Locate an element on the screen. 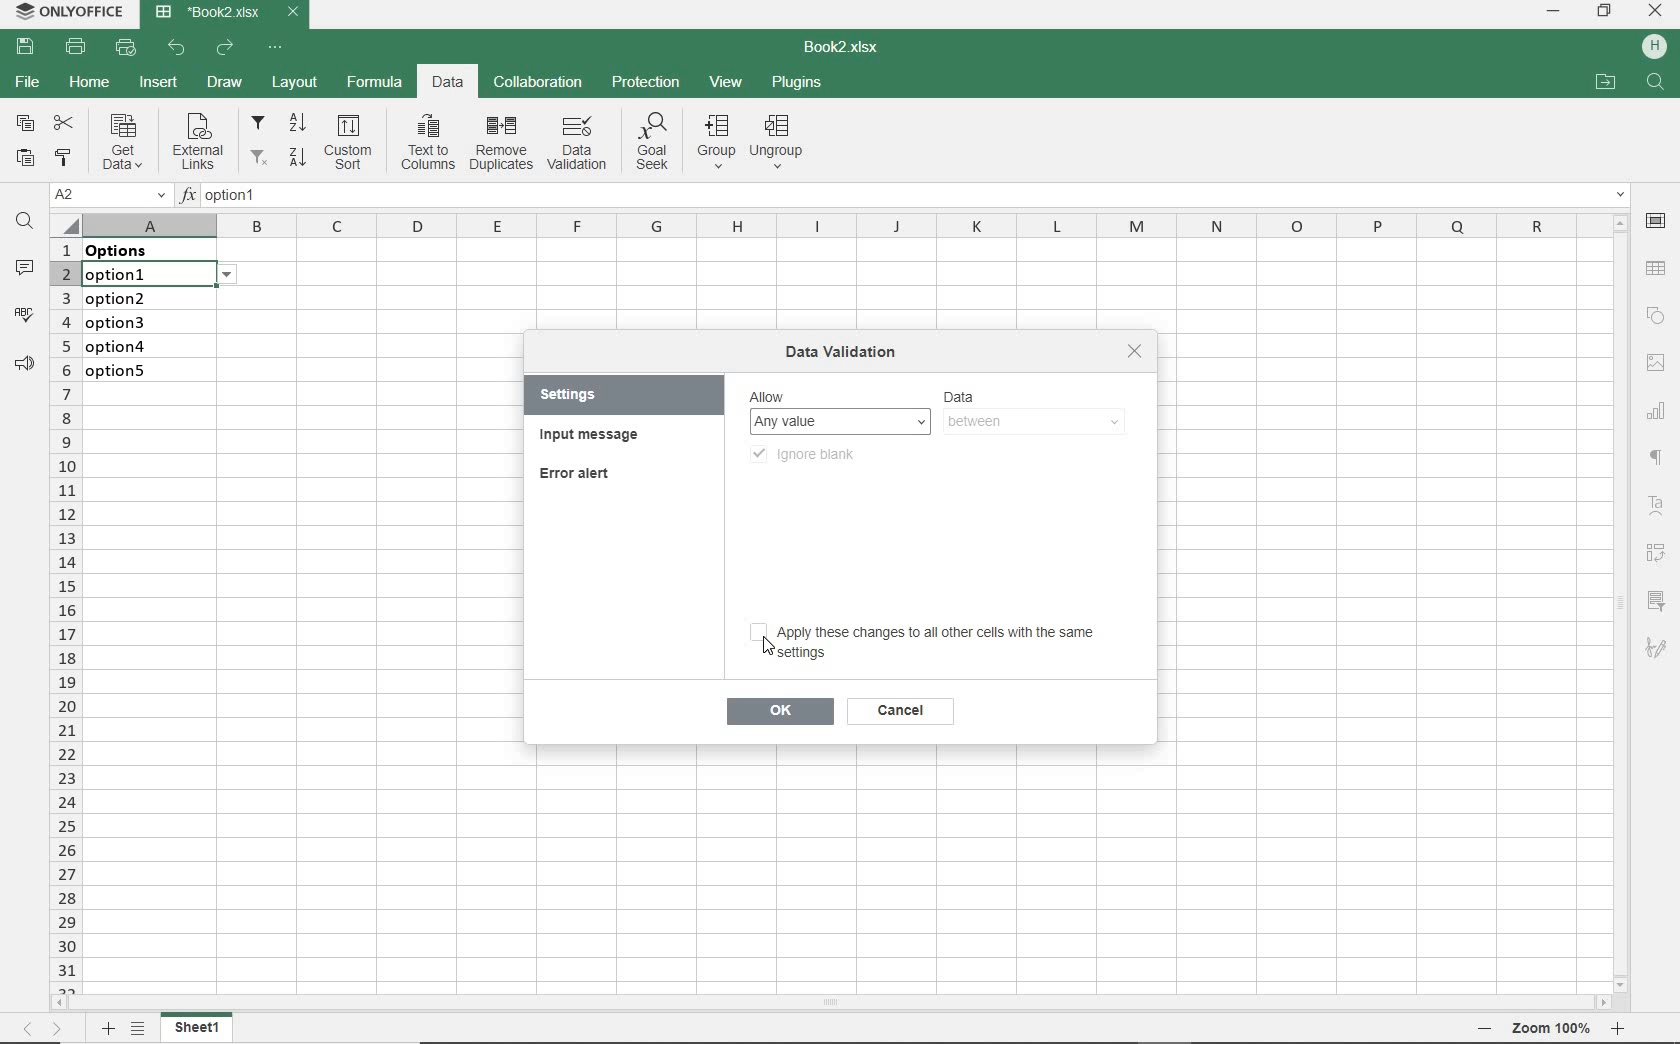  CUSTOMIZE QUICK ACCESS TOOLBAR is located at coordinates (277, 48).